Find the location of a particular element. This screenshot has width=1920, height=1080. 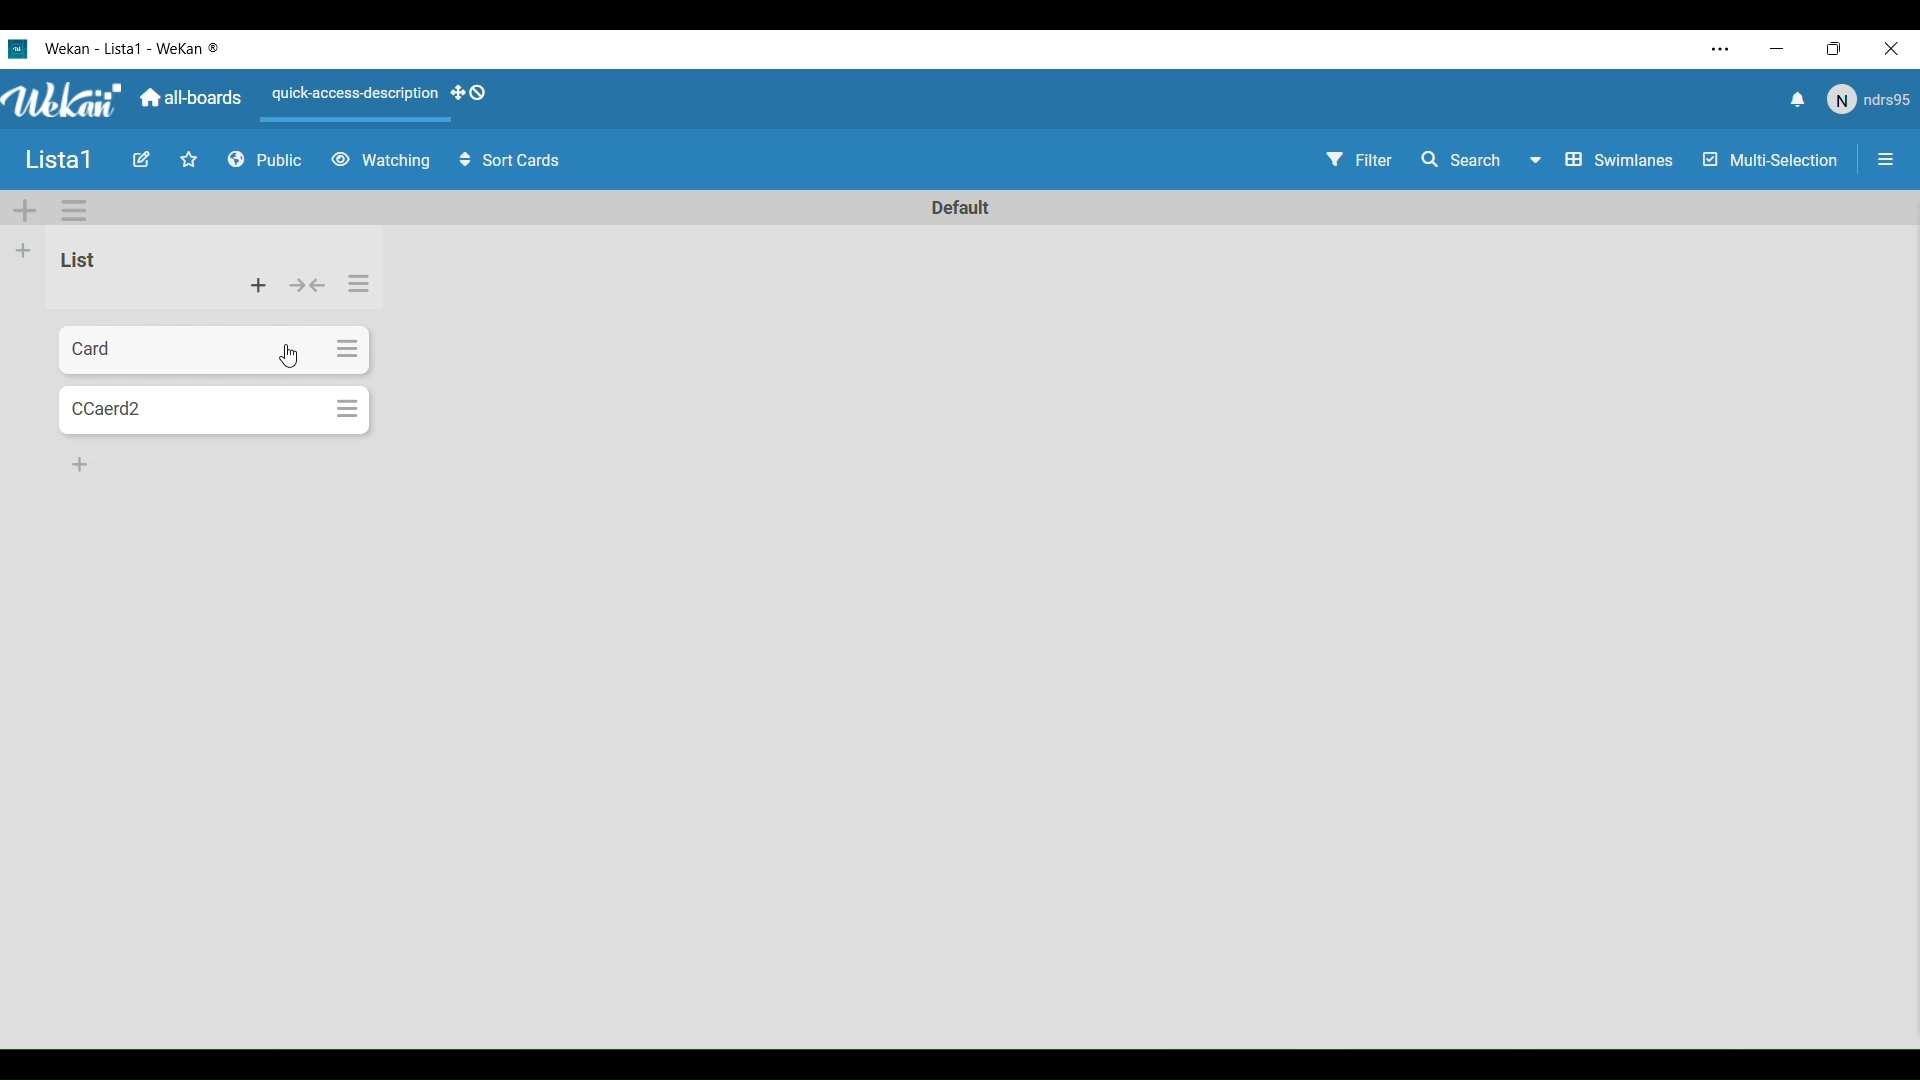

All Boards is located at coordinates (192, 98).